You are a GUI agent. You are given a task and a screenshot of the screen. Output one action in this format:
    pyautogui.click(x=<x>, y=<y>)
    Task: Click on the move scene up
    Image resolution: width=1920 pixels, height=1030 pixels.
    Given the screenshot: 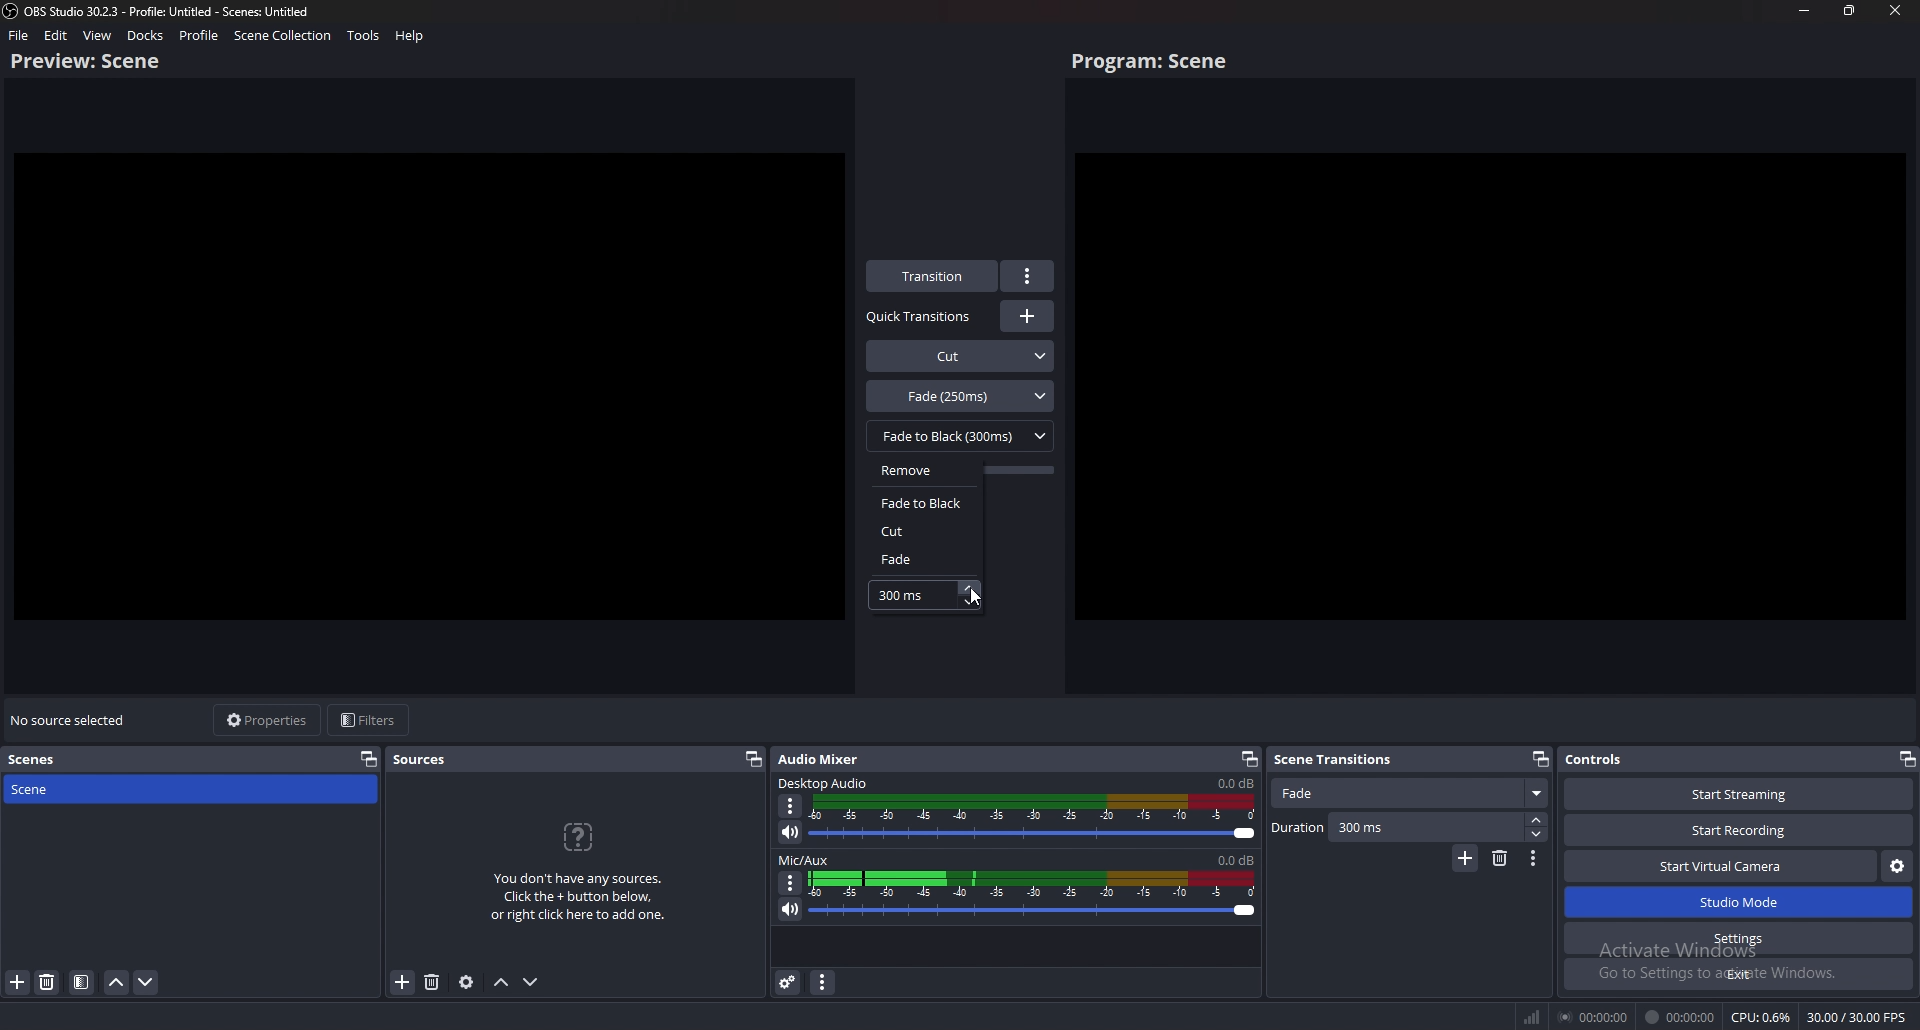 What is the action you would take?
    pyautogui.click(x=117, y=982)
    